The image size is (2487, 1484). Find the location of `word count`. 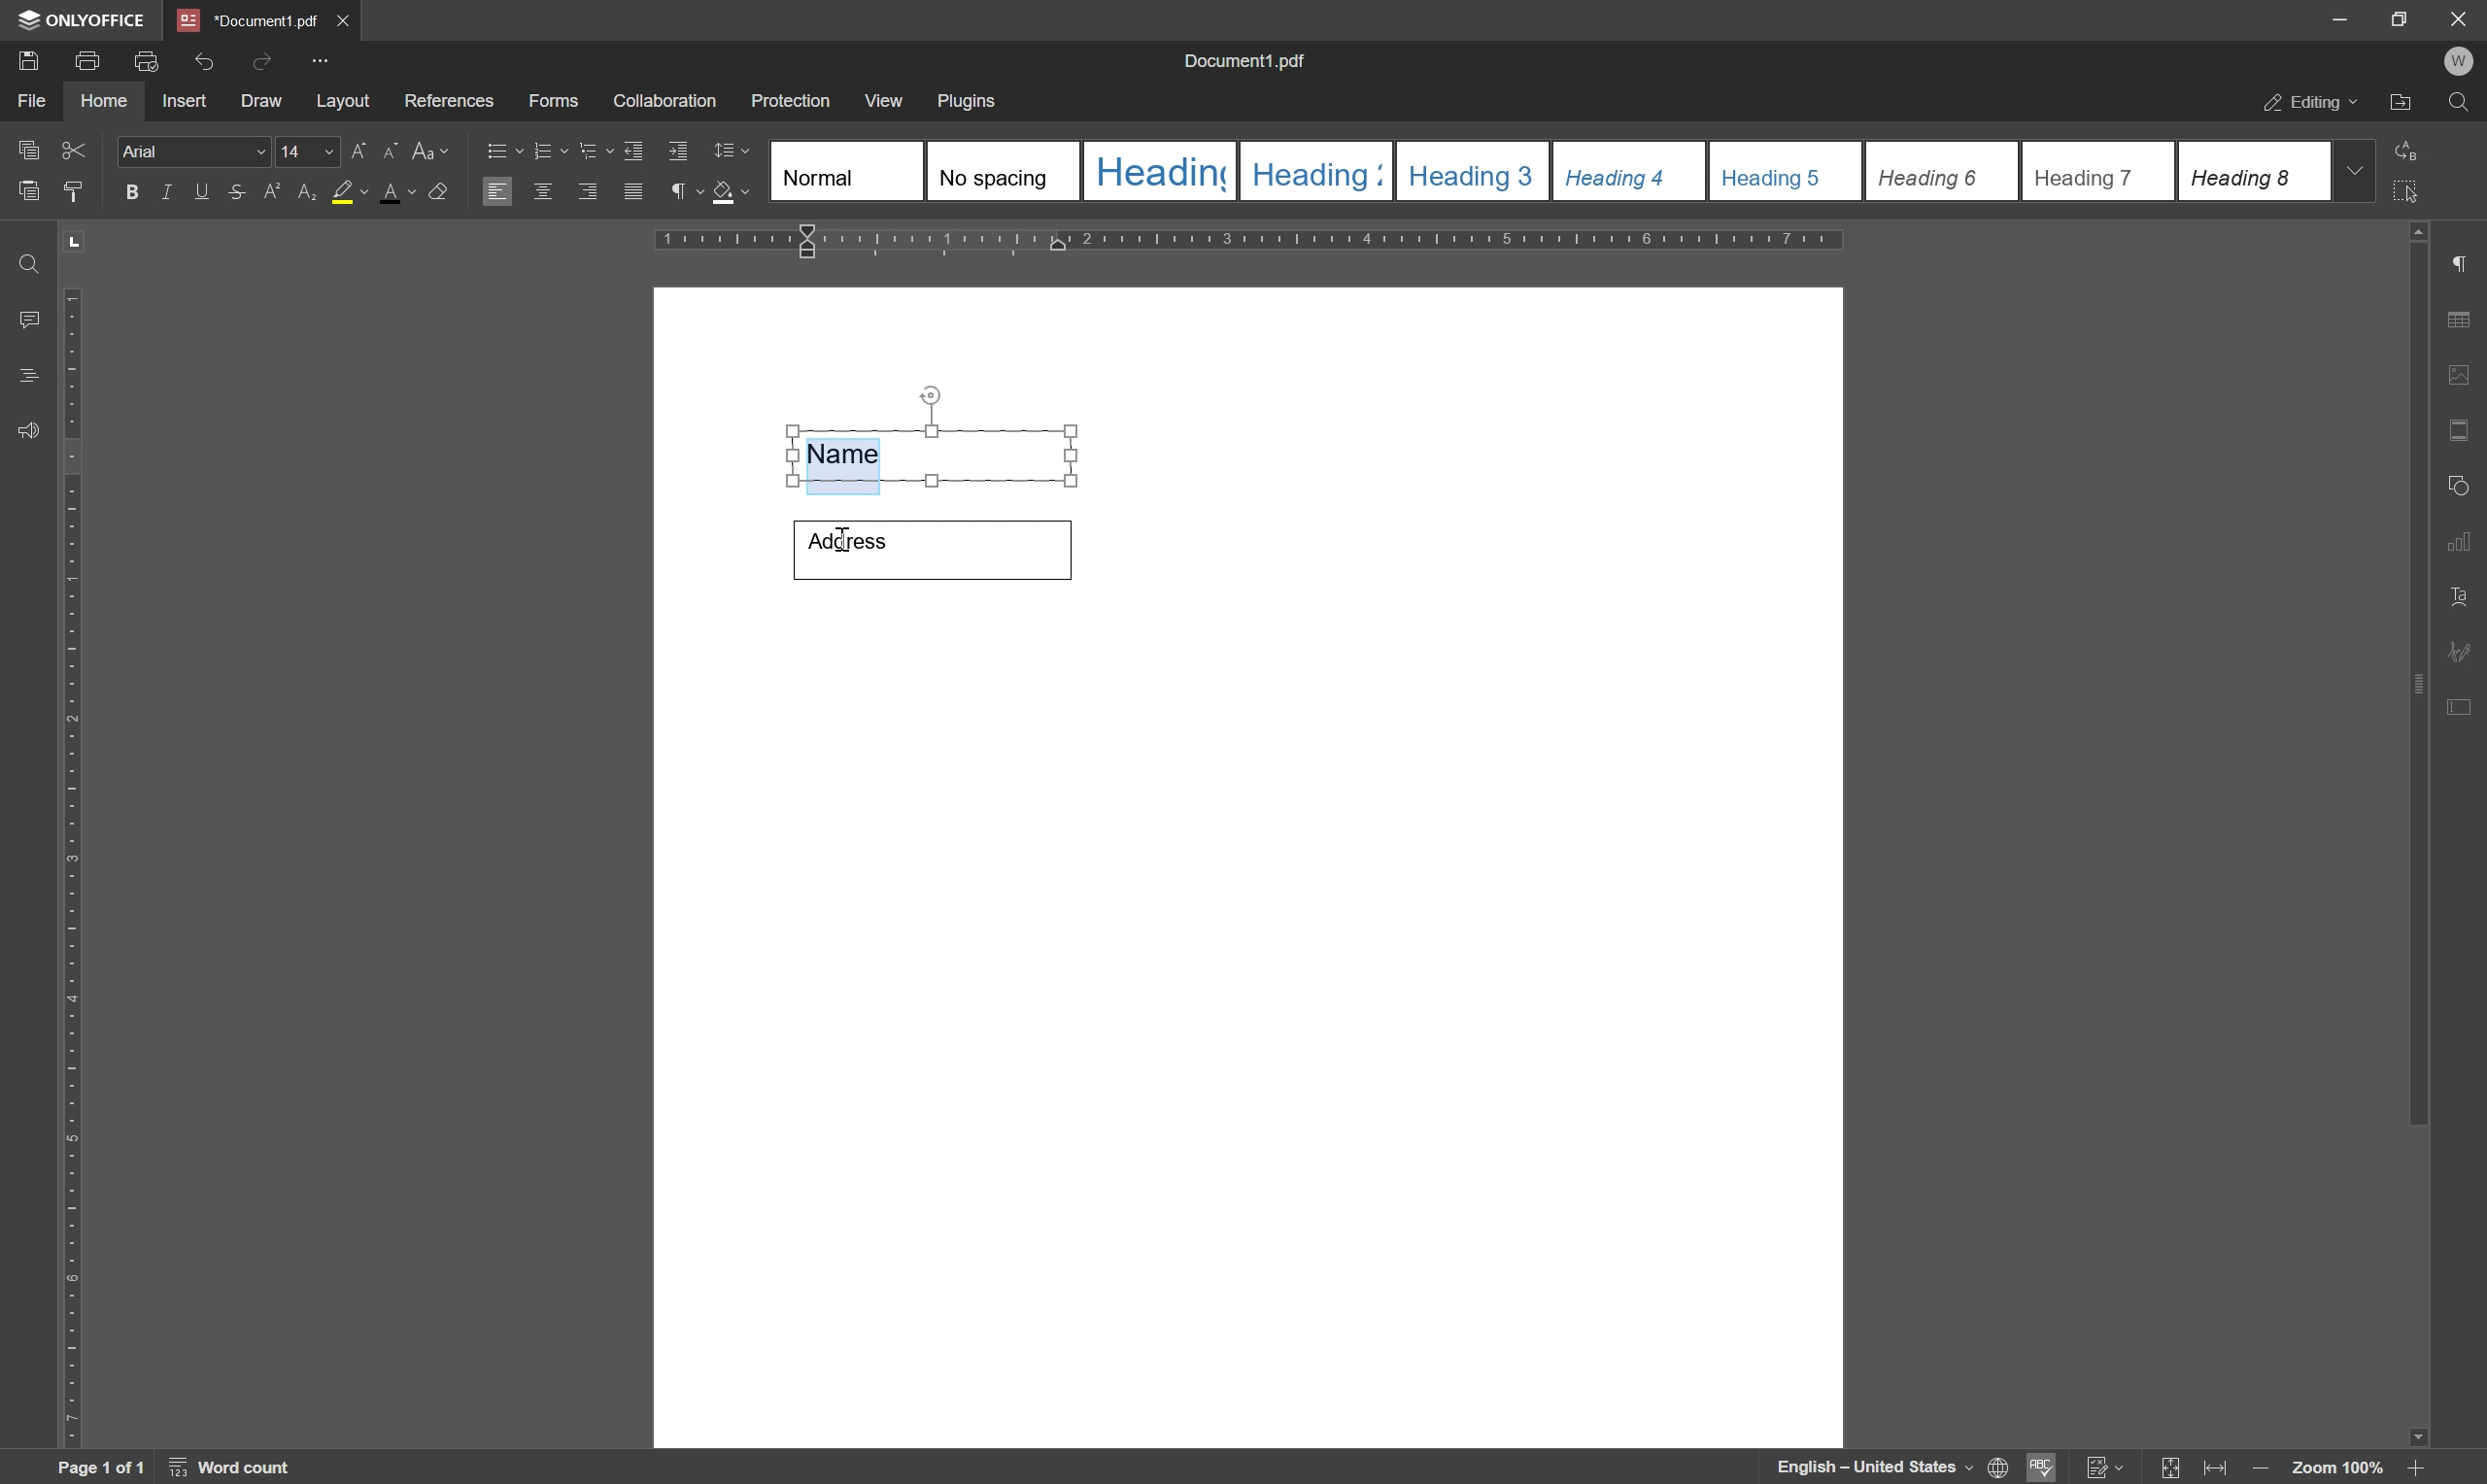

word count is located at coordinates (236, 1468).